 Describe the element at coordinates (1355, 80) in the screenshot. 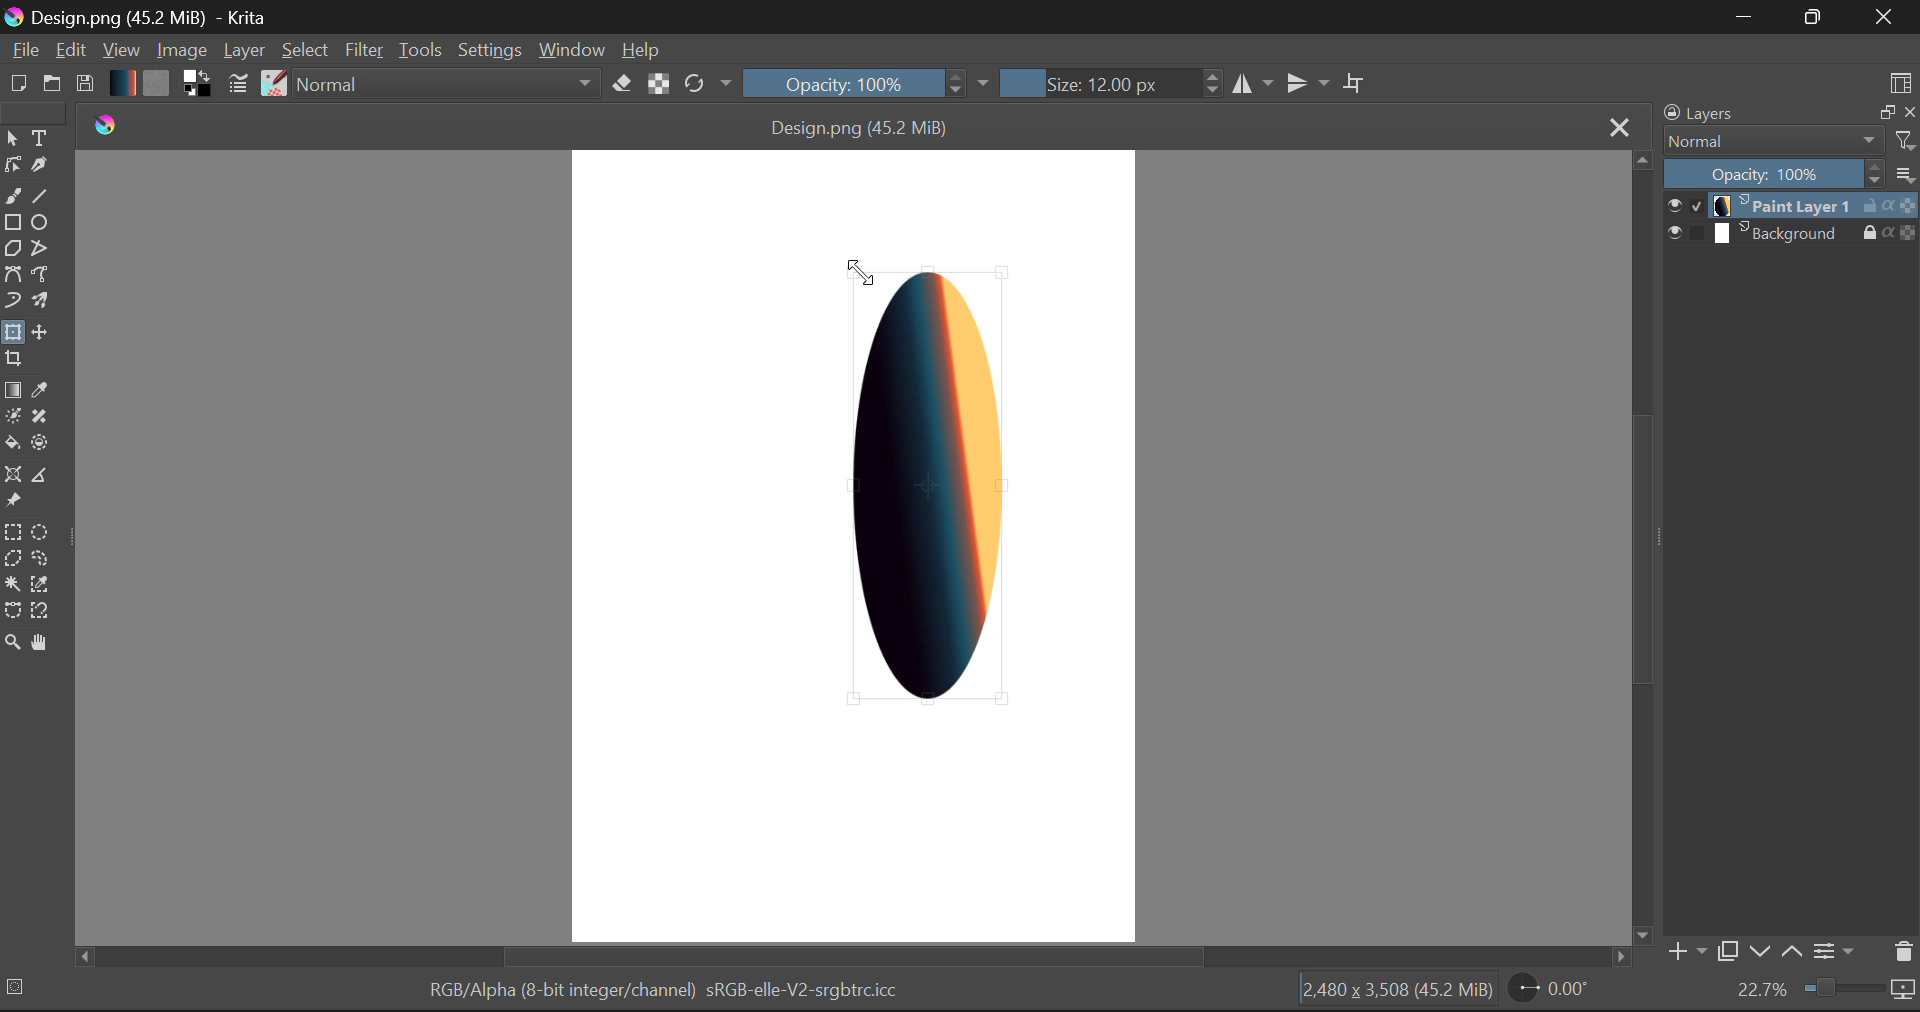

I see `Crop` at that location.